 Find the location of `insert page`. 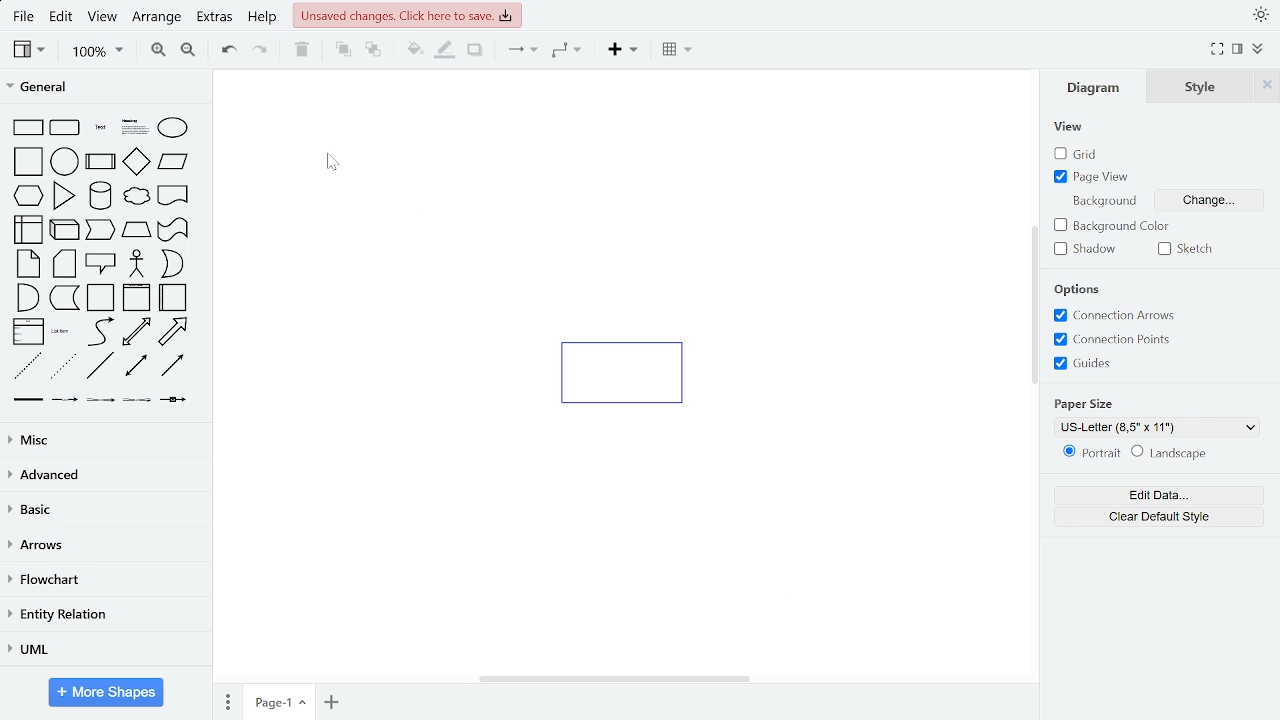

insert page is located at coordinates (333, 702).